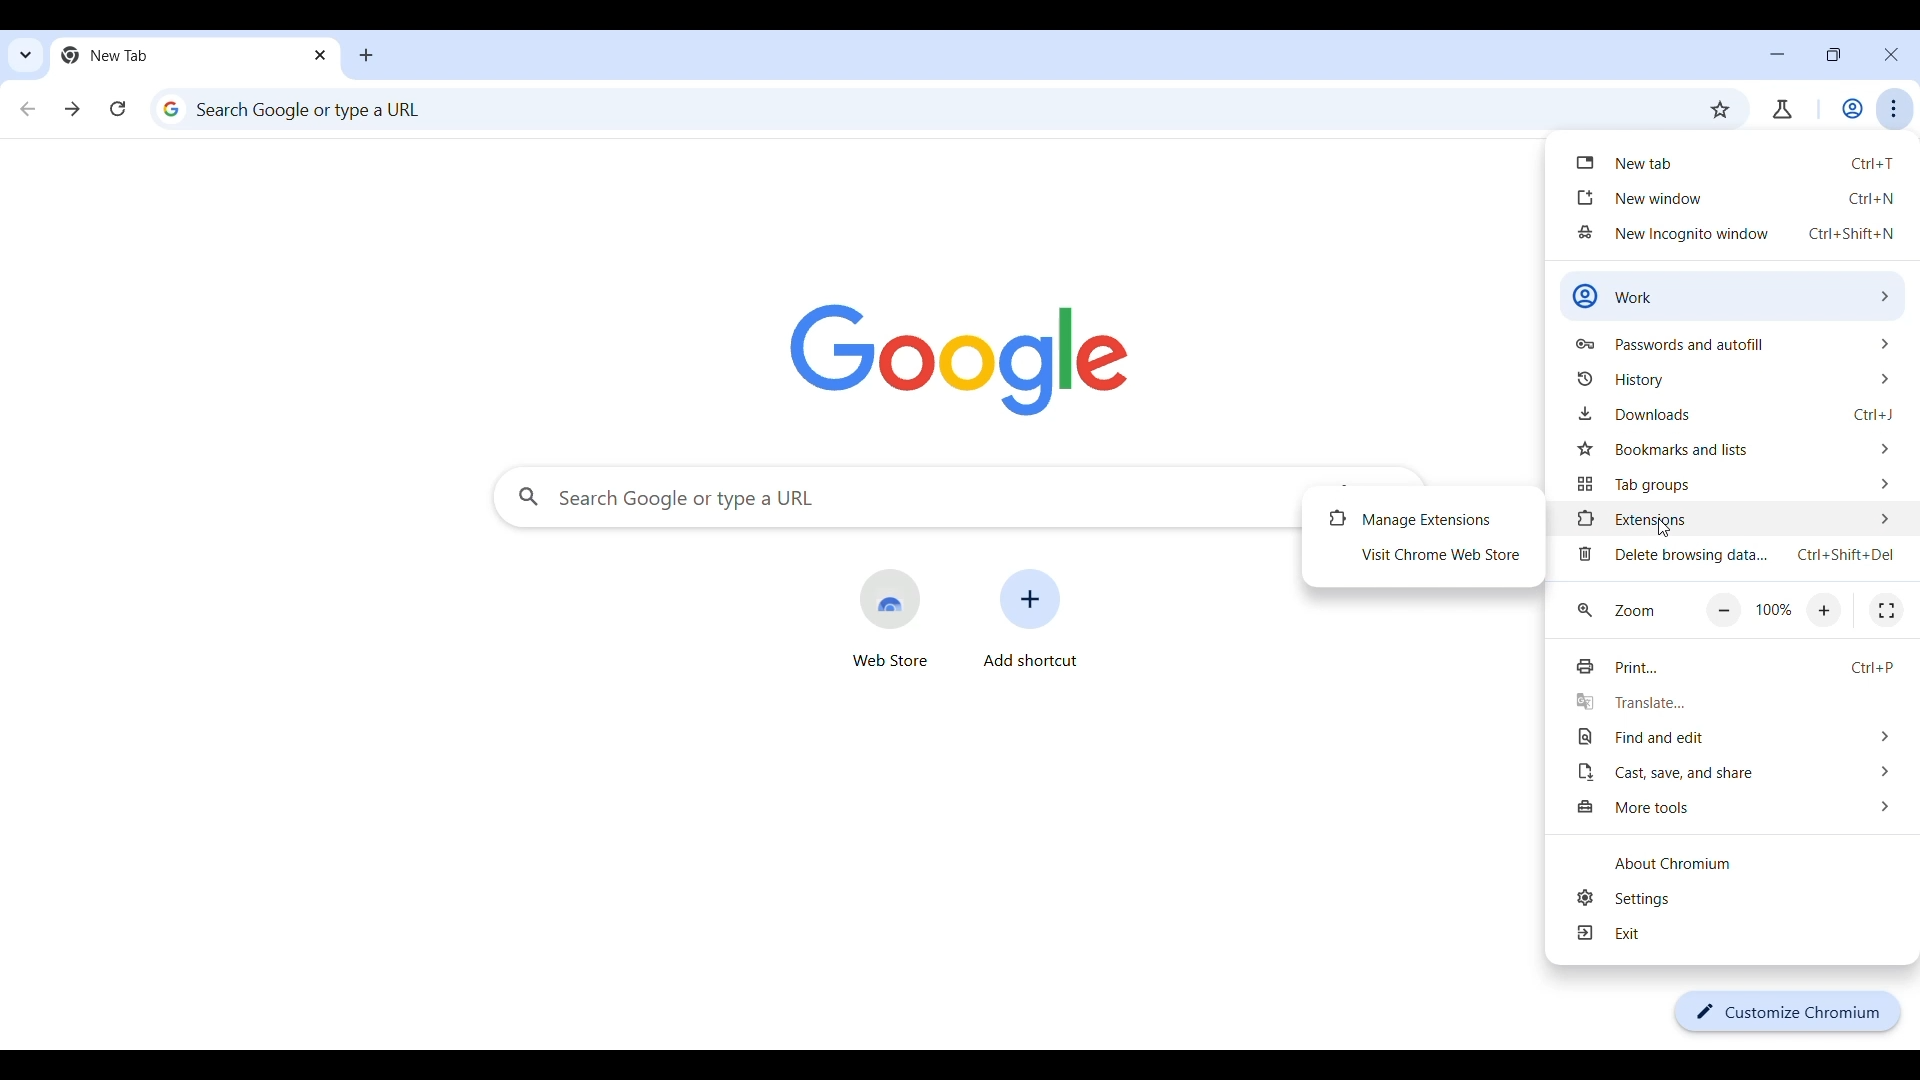  What do you see at coordinates (1735, 668) in the screenshot?
I see `Print` at bounding box center [1735, 668].